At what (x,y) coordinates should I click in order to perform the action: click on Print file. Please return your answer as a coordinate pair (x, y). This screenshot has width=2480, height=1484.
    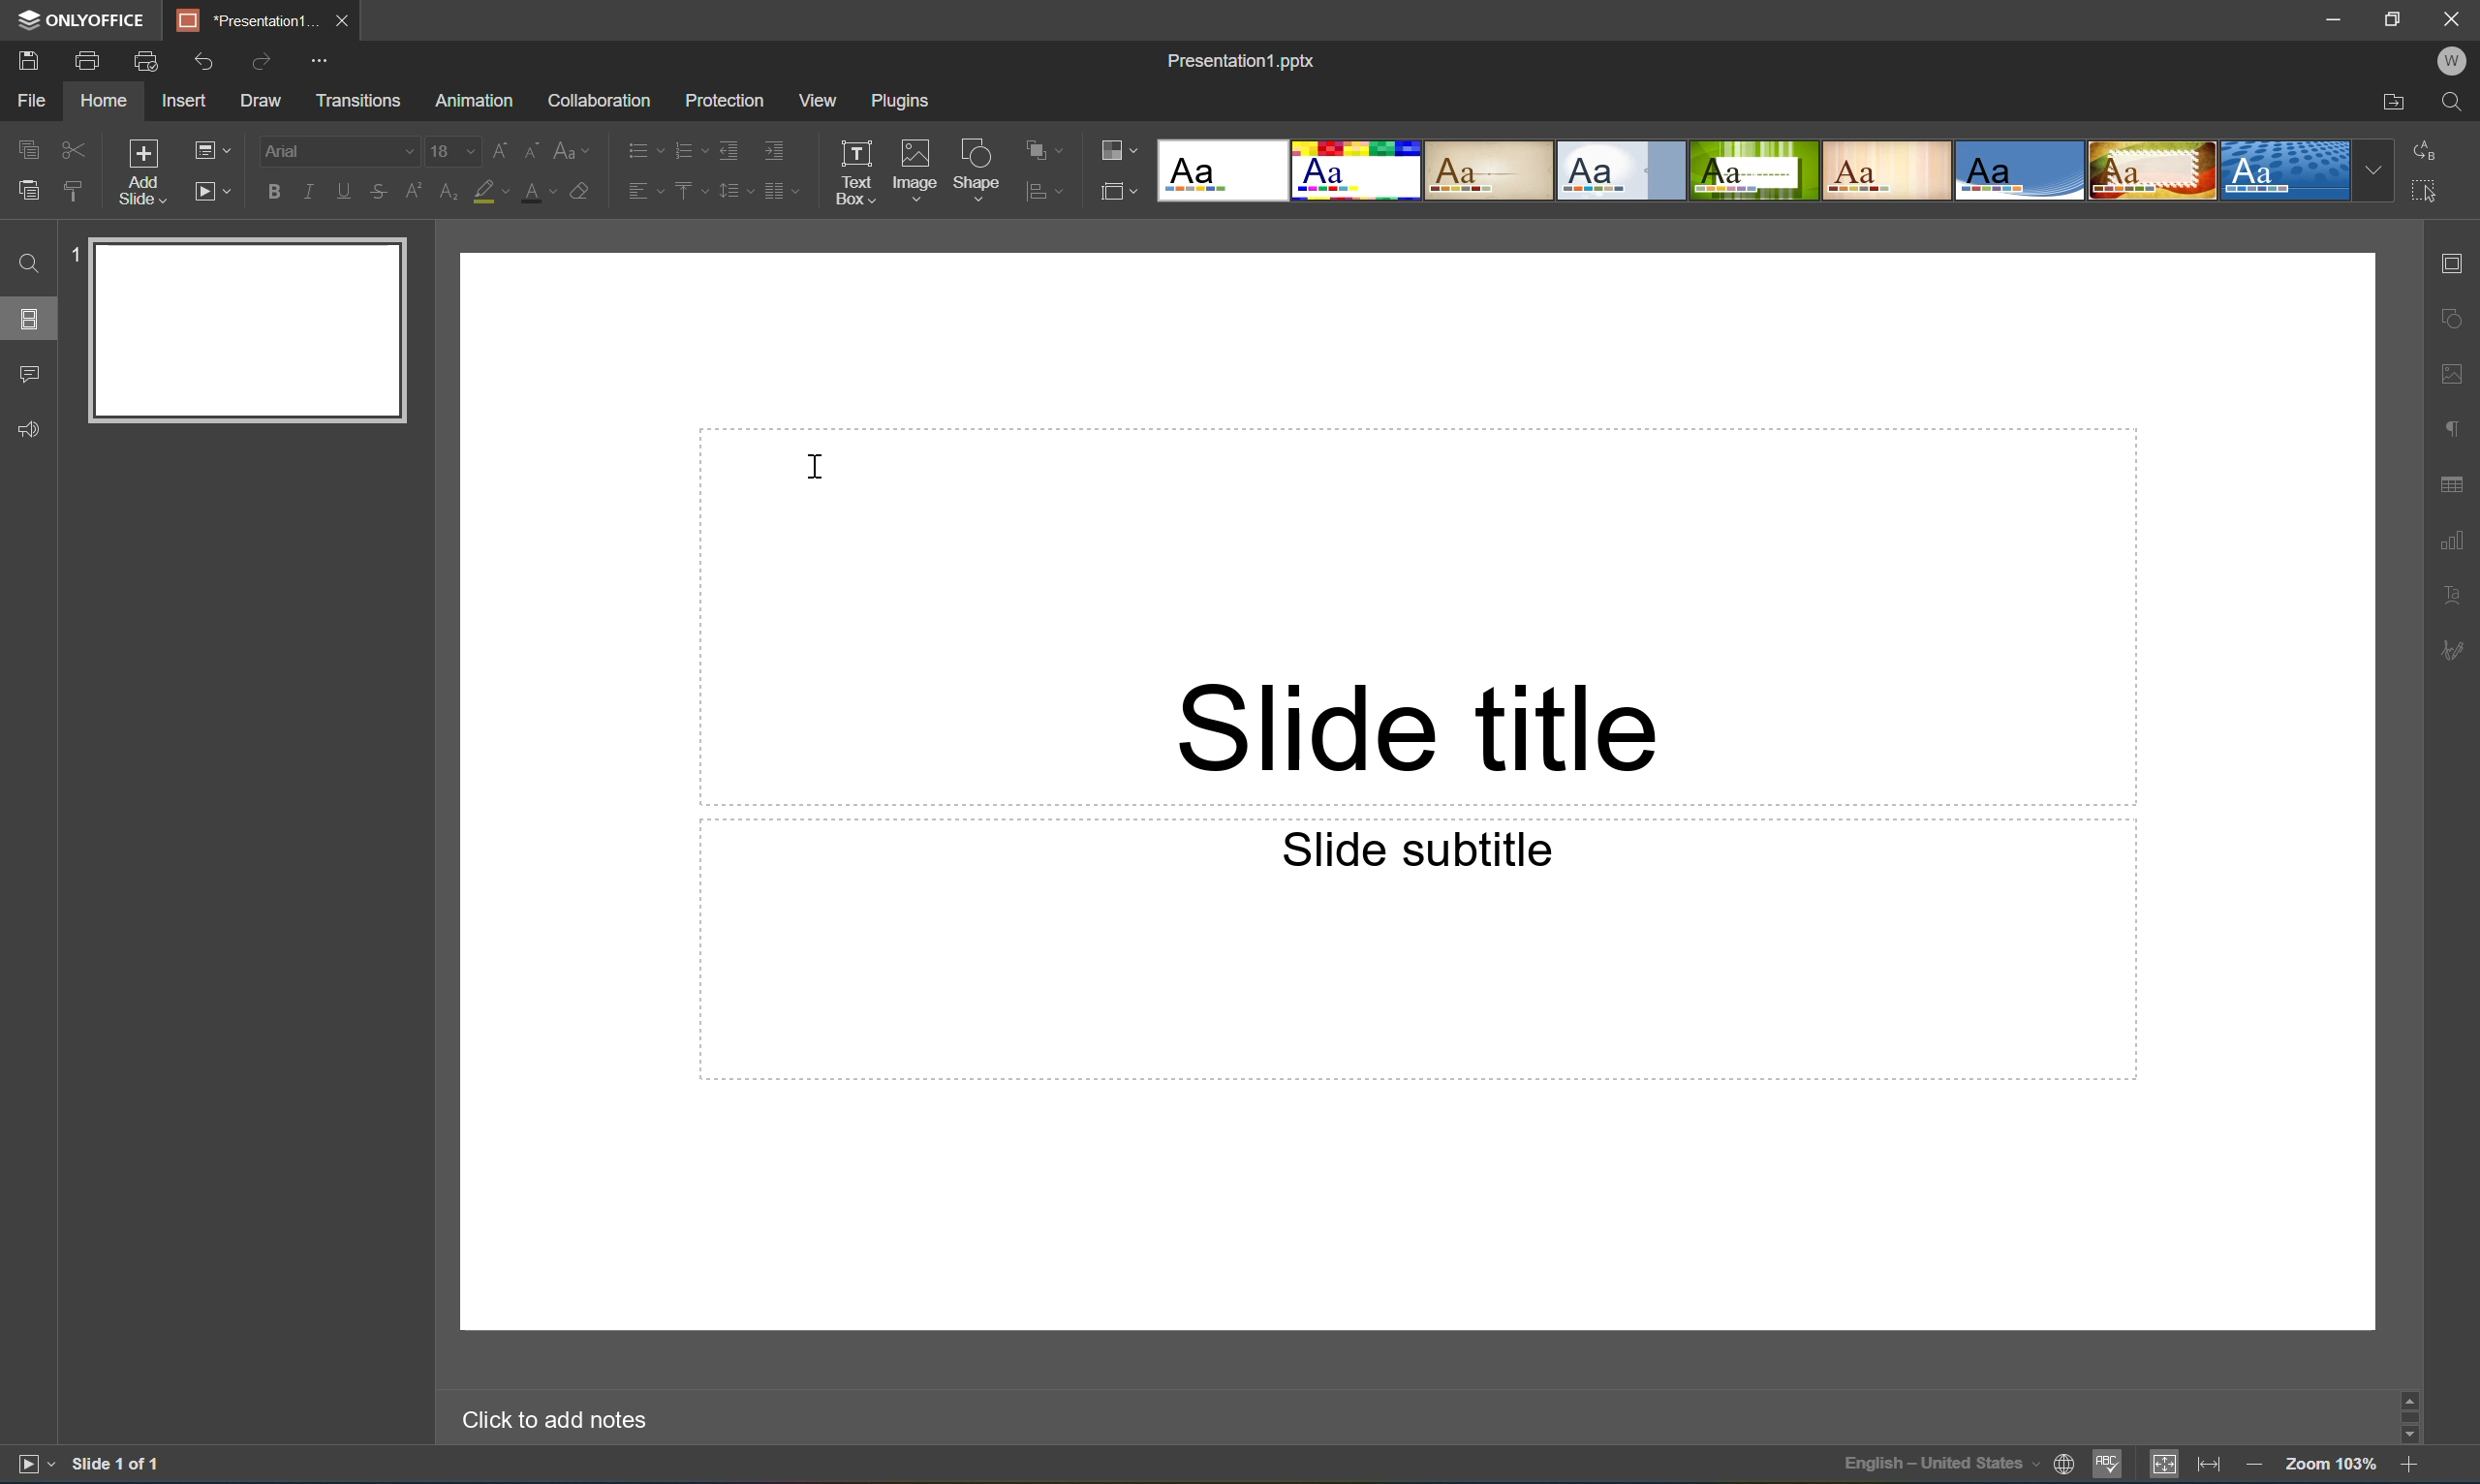
    Looking at the image, I should click on (90, 63).